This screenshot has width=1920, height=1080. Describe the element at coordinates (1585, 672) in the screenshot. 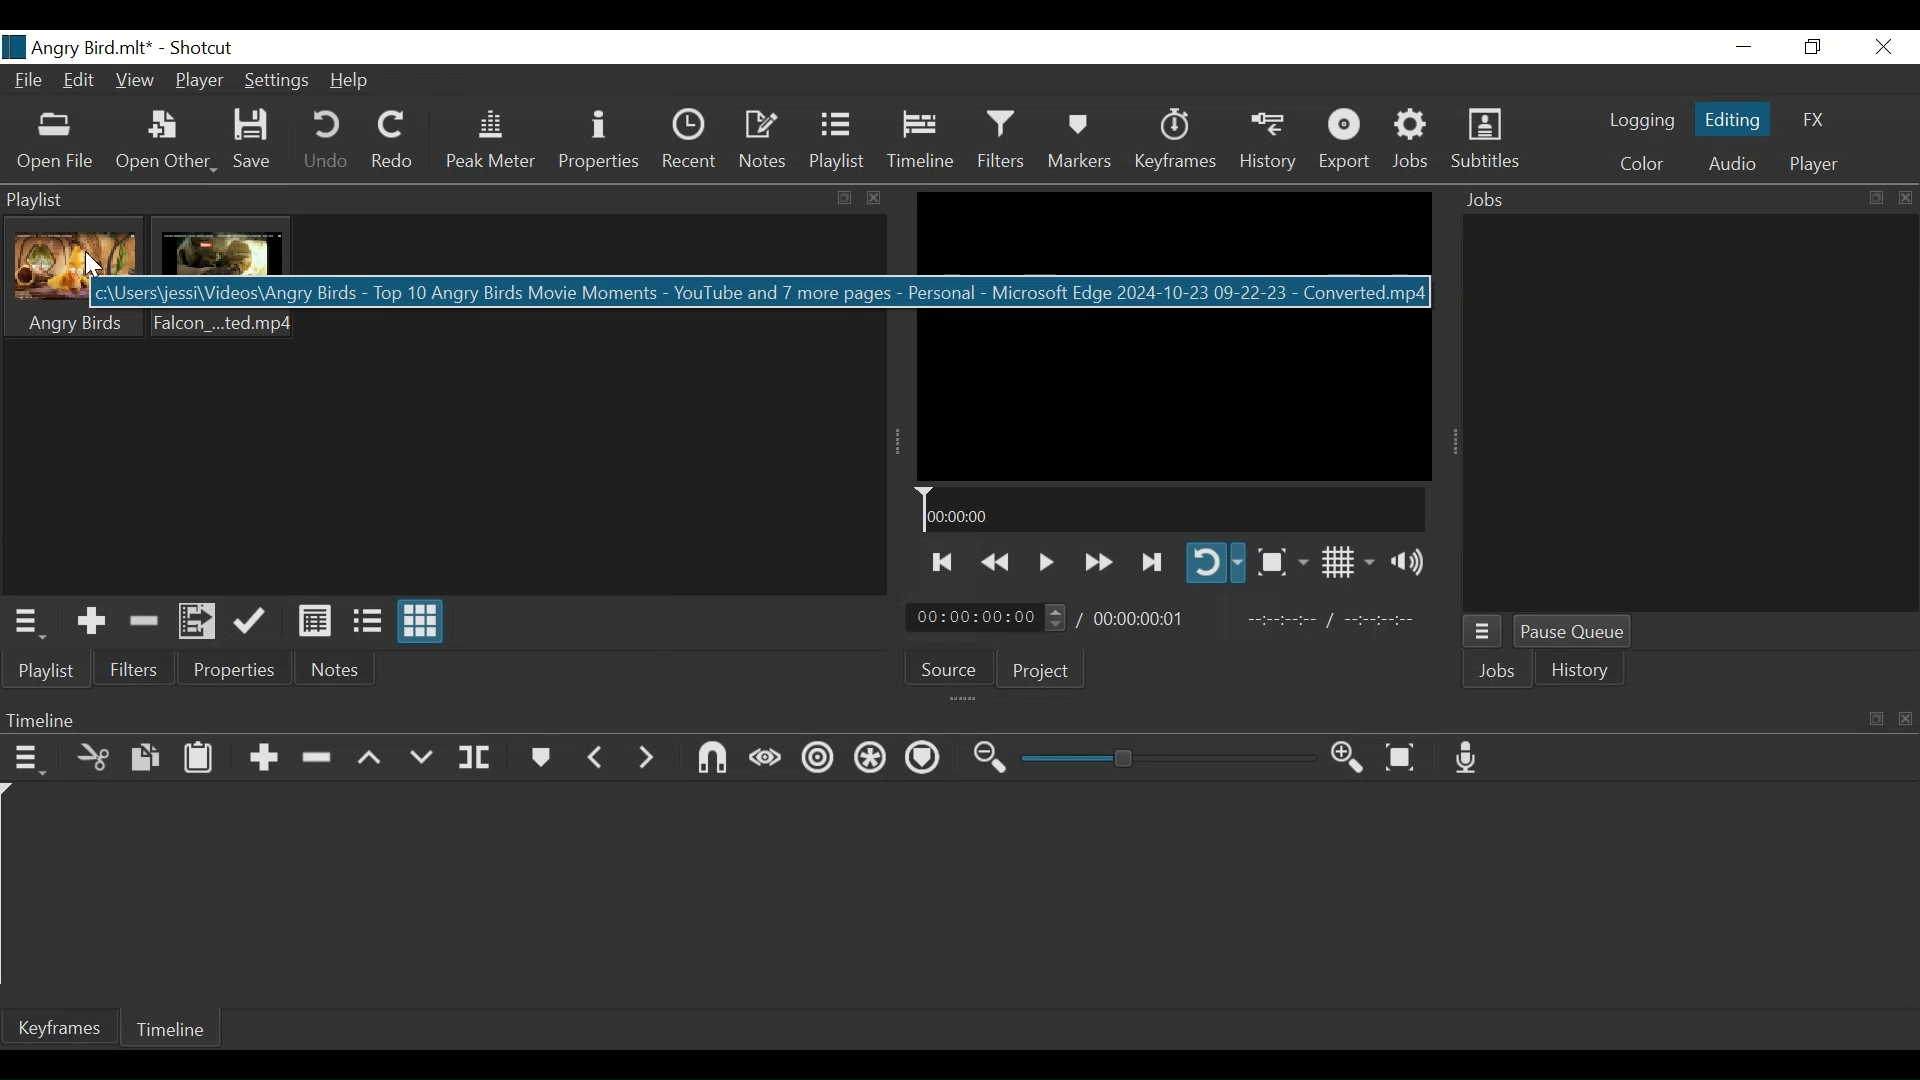

I see `History` at that location.